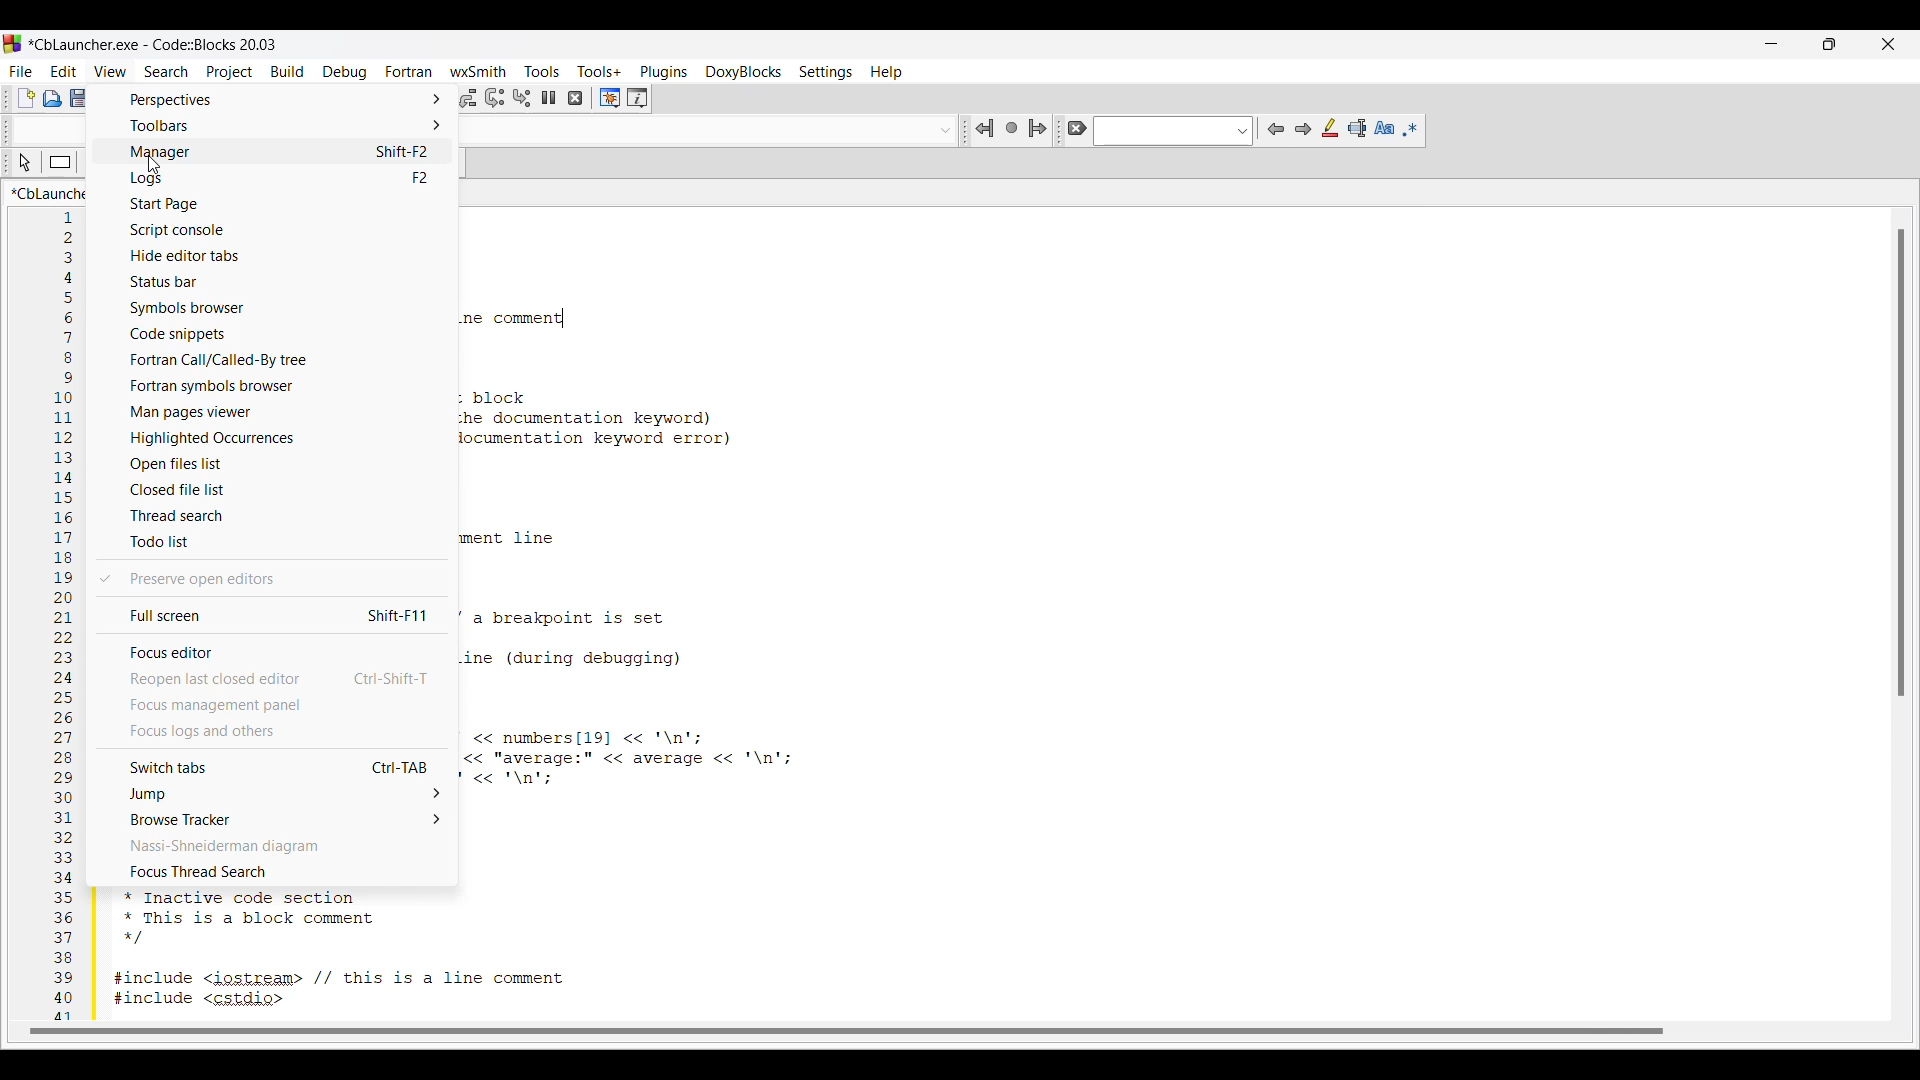  I want to click on Last jump, so click(1012, 127).